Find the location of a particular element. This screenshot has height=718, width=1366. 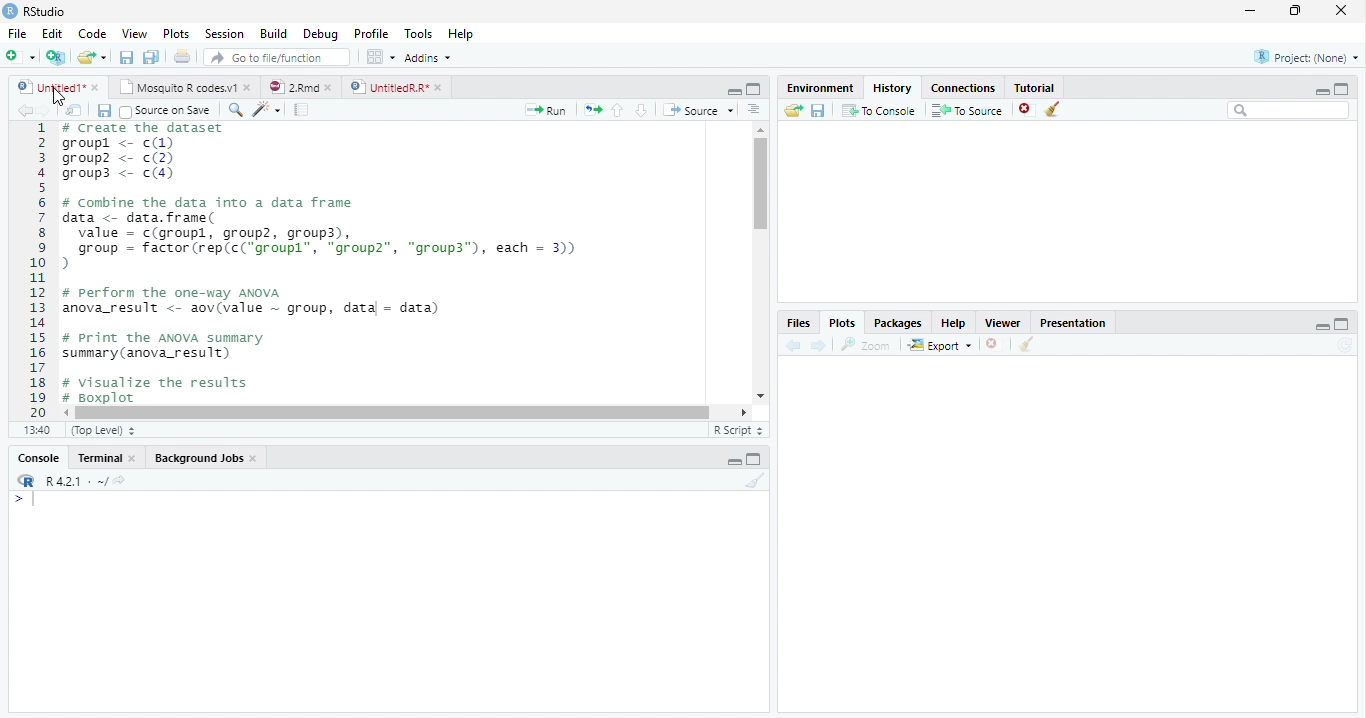

background jobs is located at coordinates (207, 460).